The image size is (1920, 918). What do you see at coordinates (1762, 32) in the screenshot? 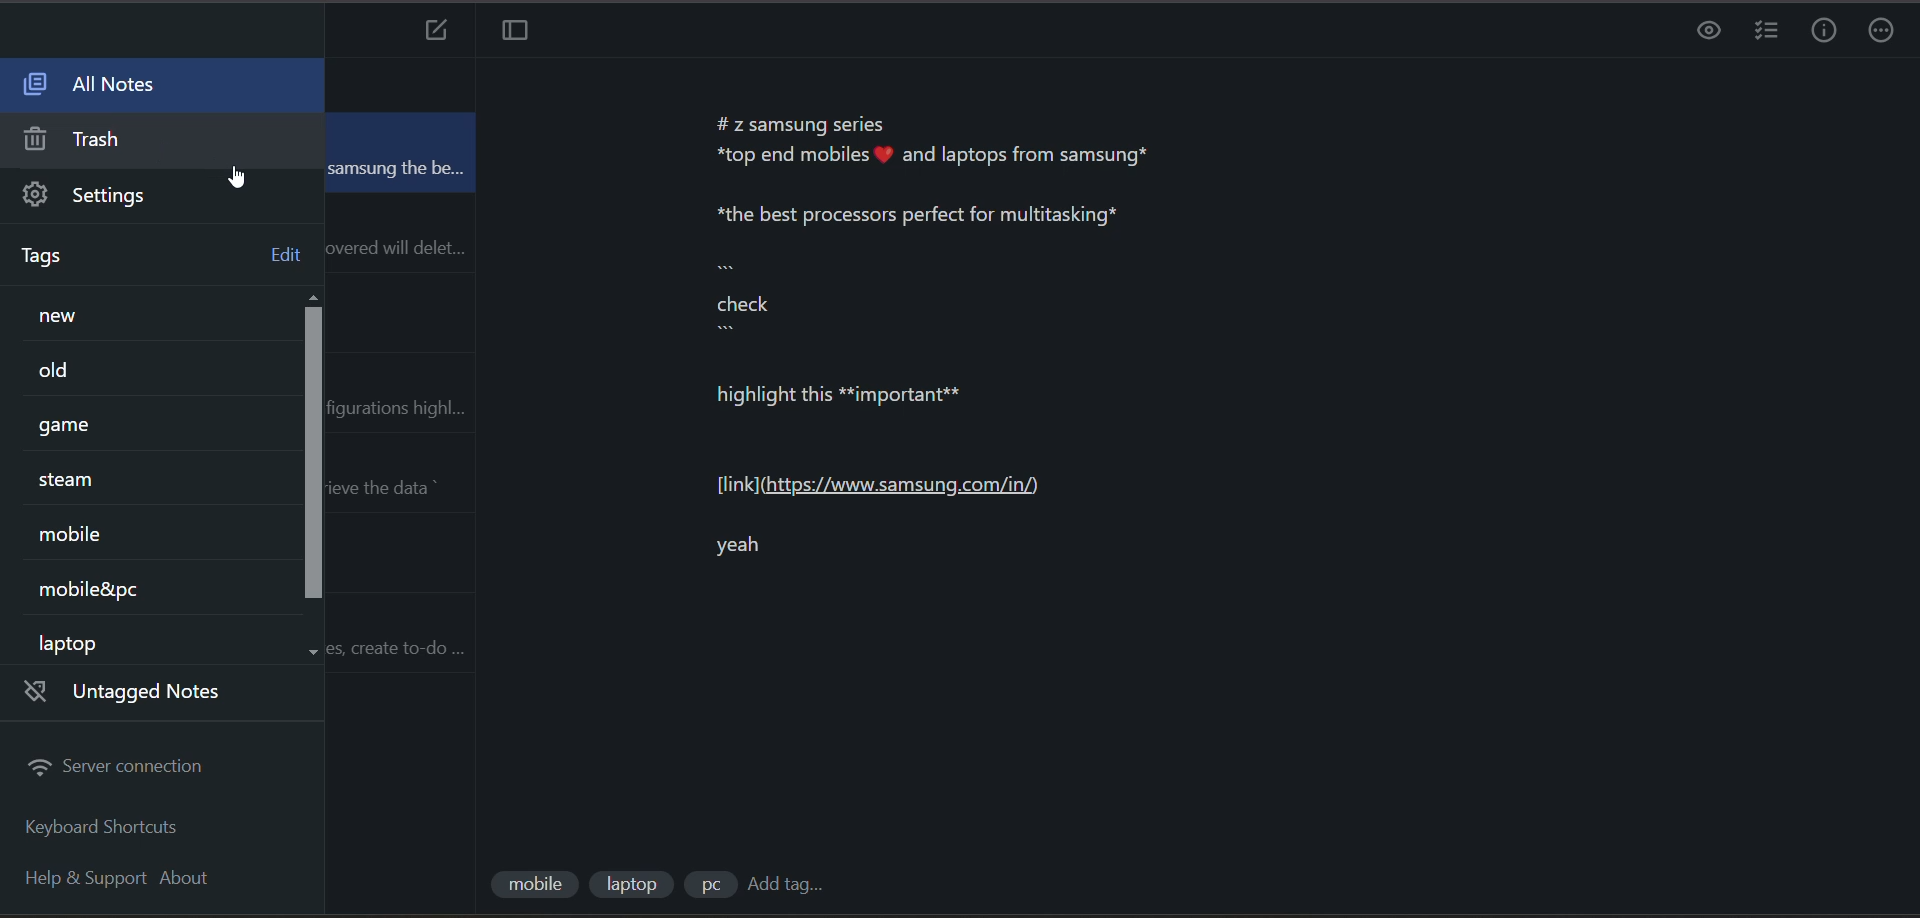
I see `insert checklist` at bounding box center [1762, 32].